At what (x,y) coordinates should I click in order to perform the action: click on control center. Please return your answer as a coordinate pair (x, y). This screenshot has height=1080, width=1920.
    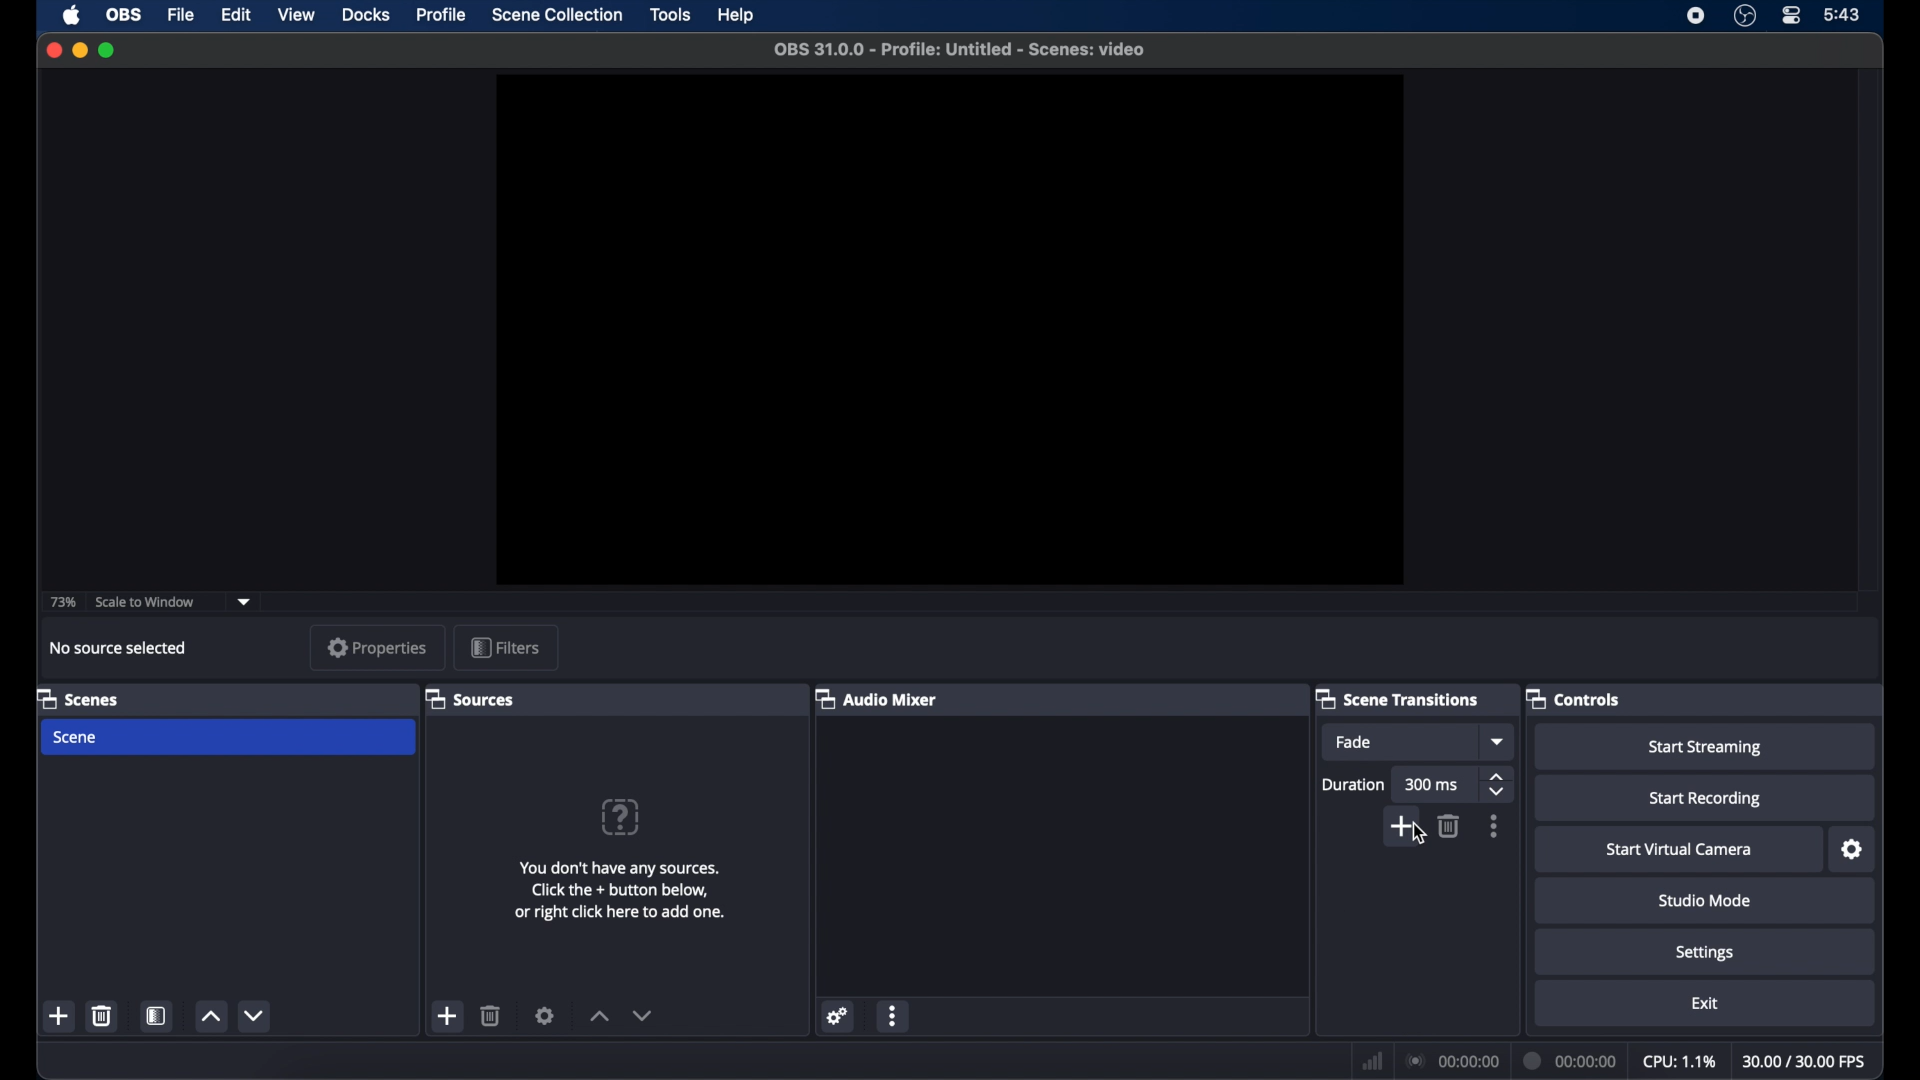
    Looking at the image, I should click on (1792, 15).